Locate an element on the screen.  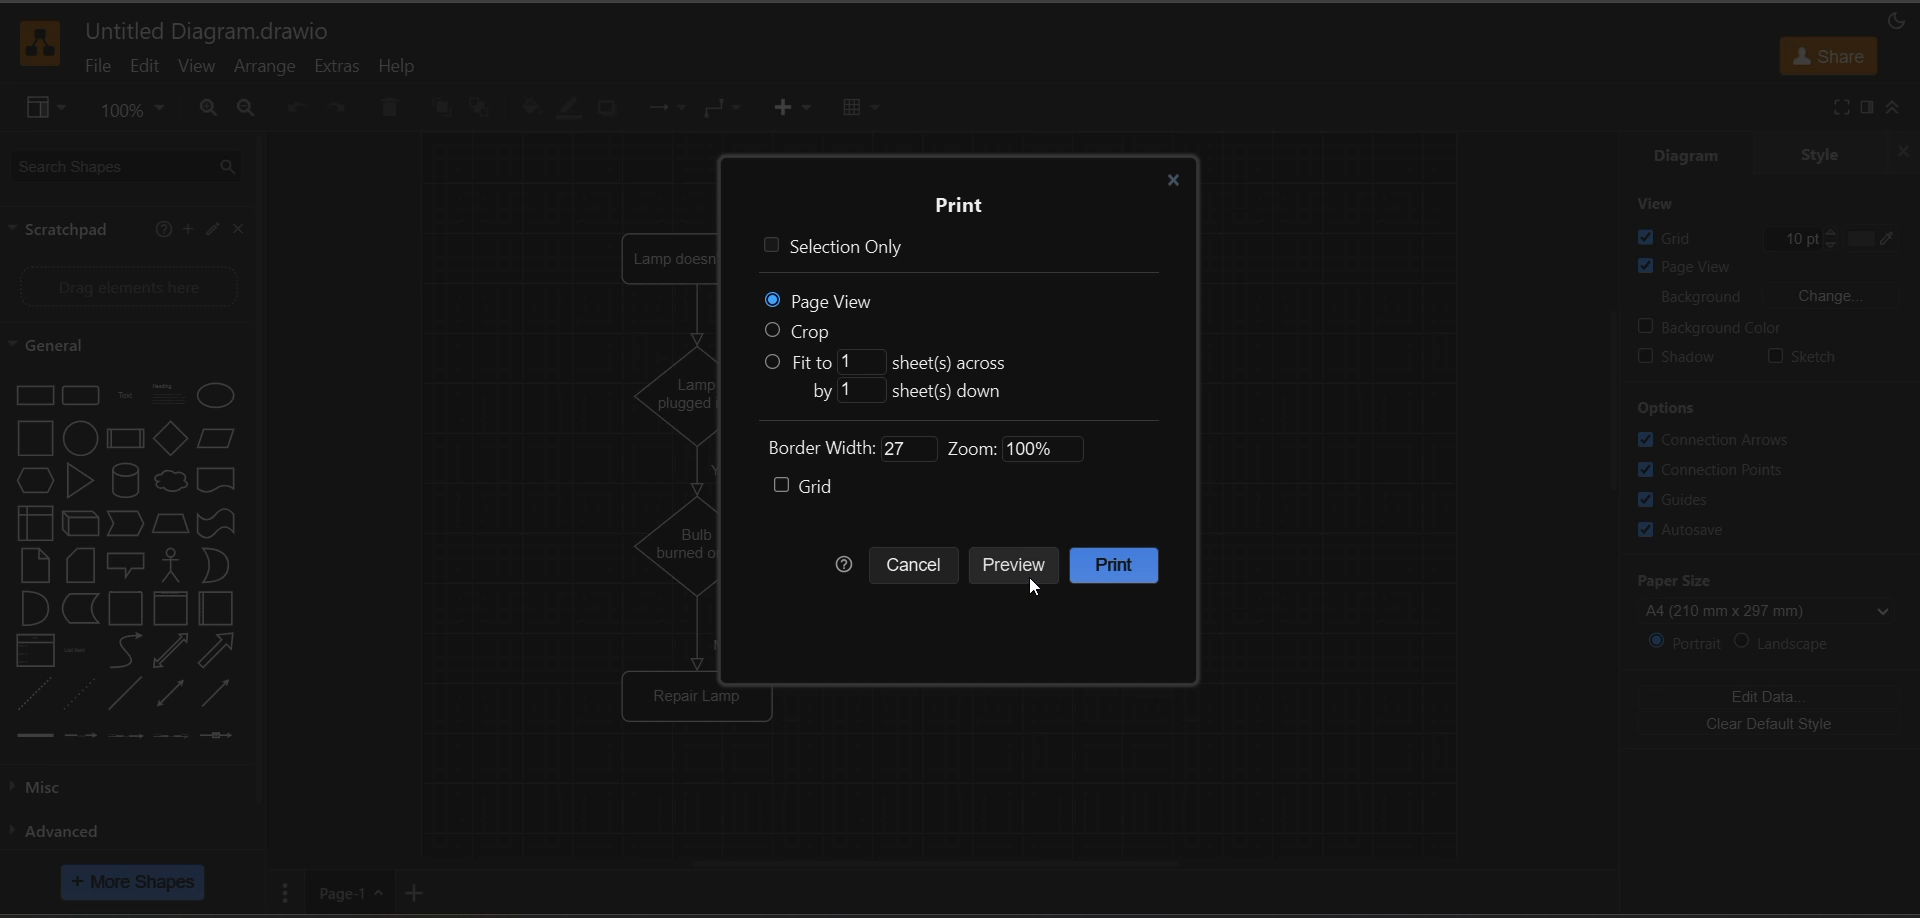
border width is located at coordinates (835, 449).